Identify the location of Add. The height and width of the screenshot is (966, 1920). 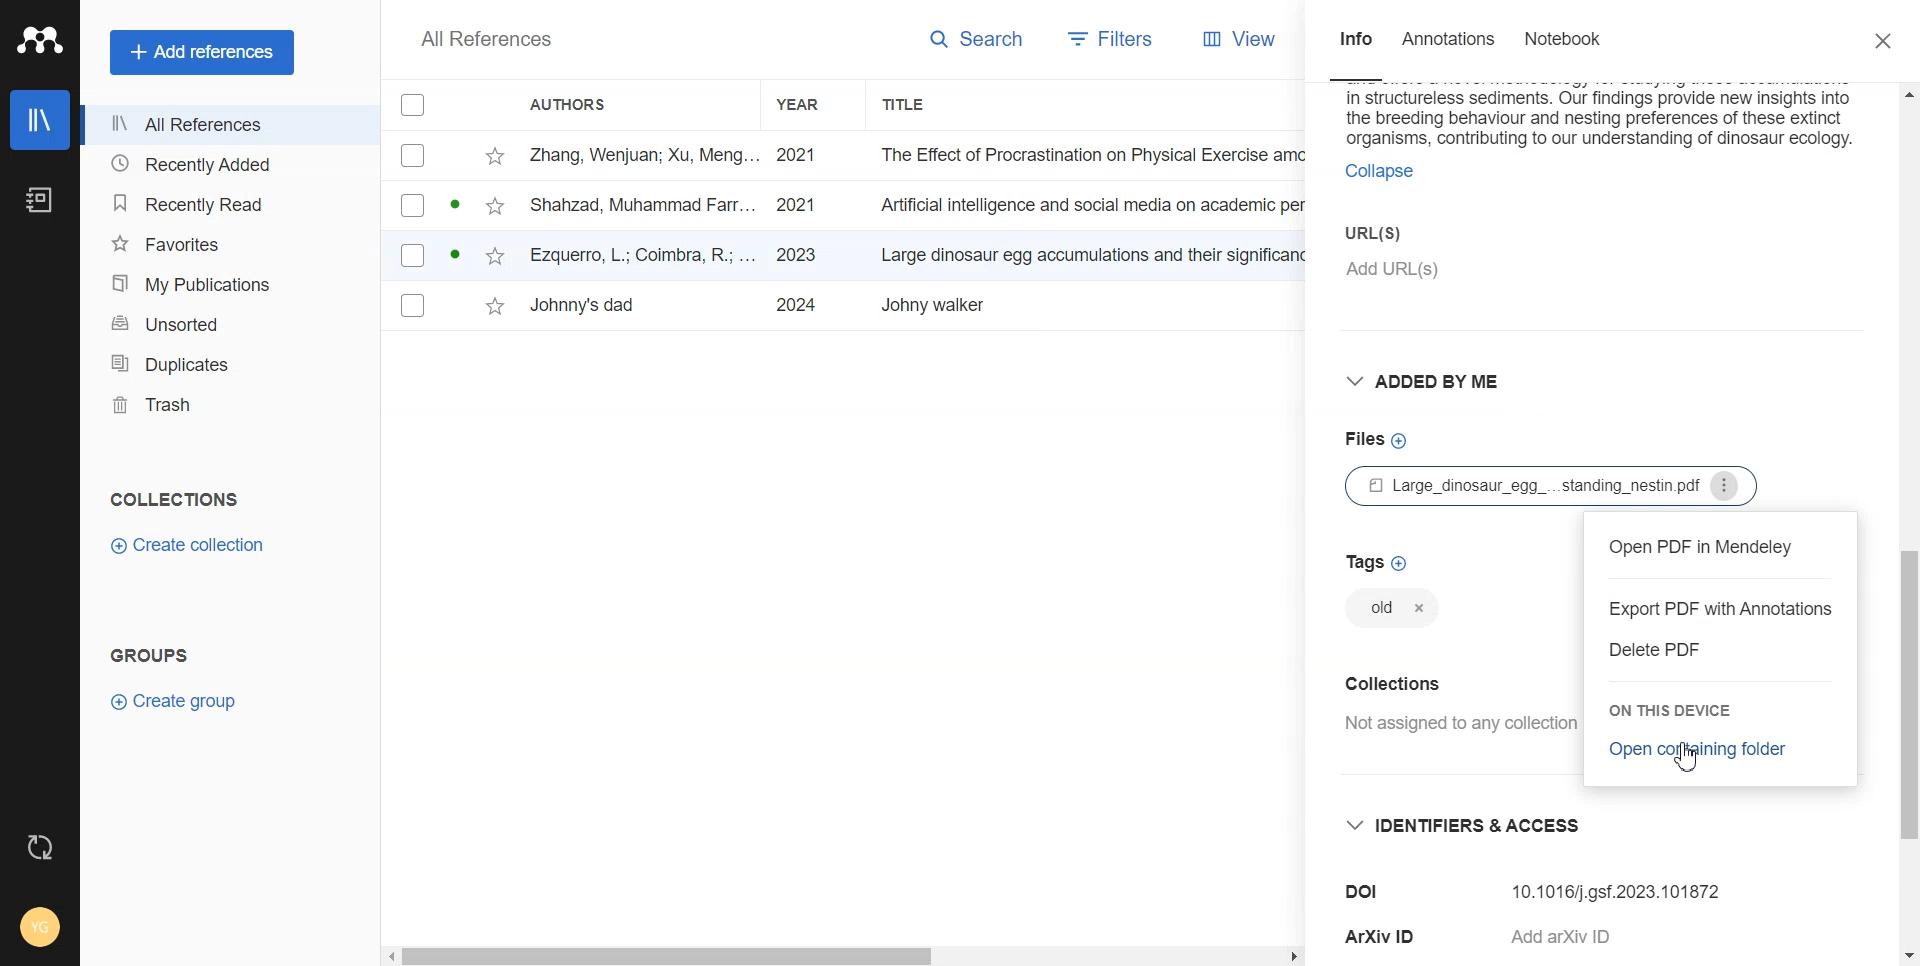
(1580, 933).